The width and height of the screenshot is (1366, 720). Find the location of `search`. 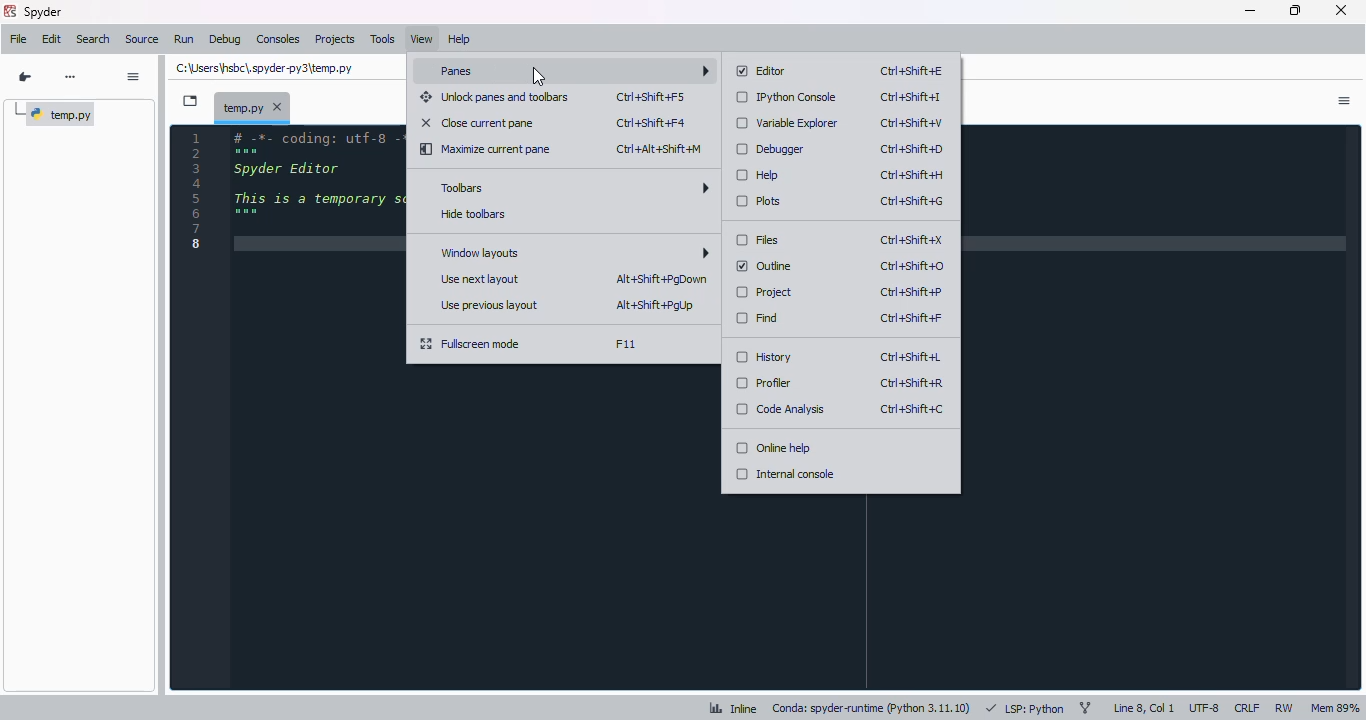

search is located at coordinates (93, 40).